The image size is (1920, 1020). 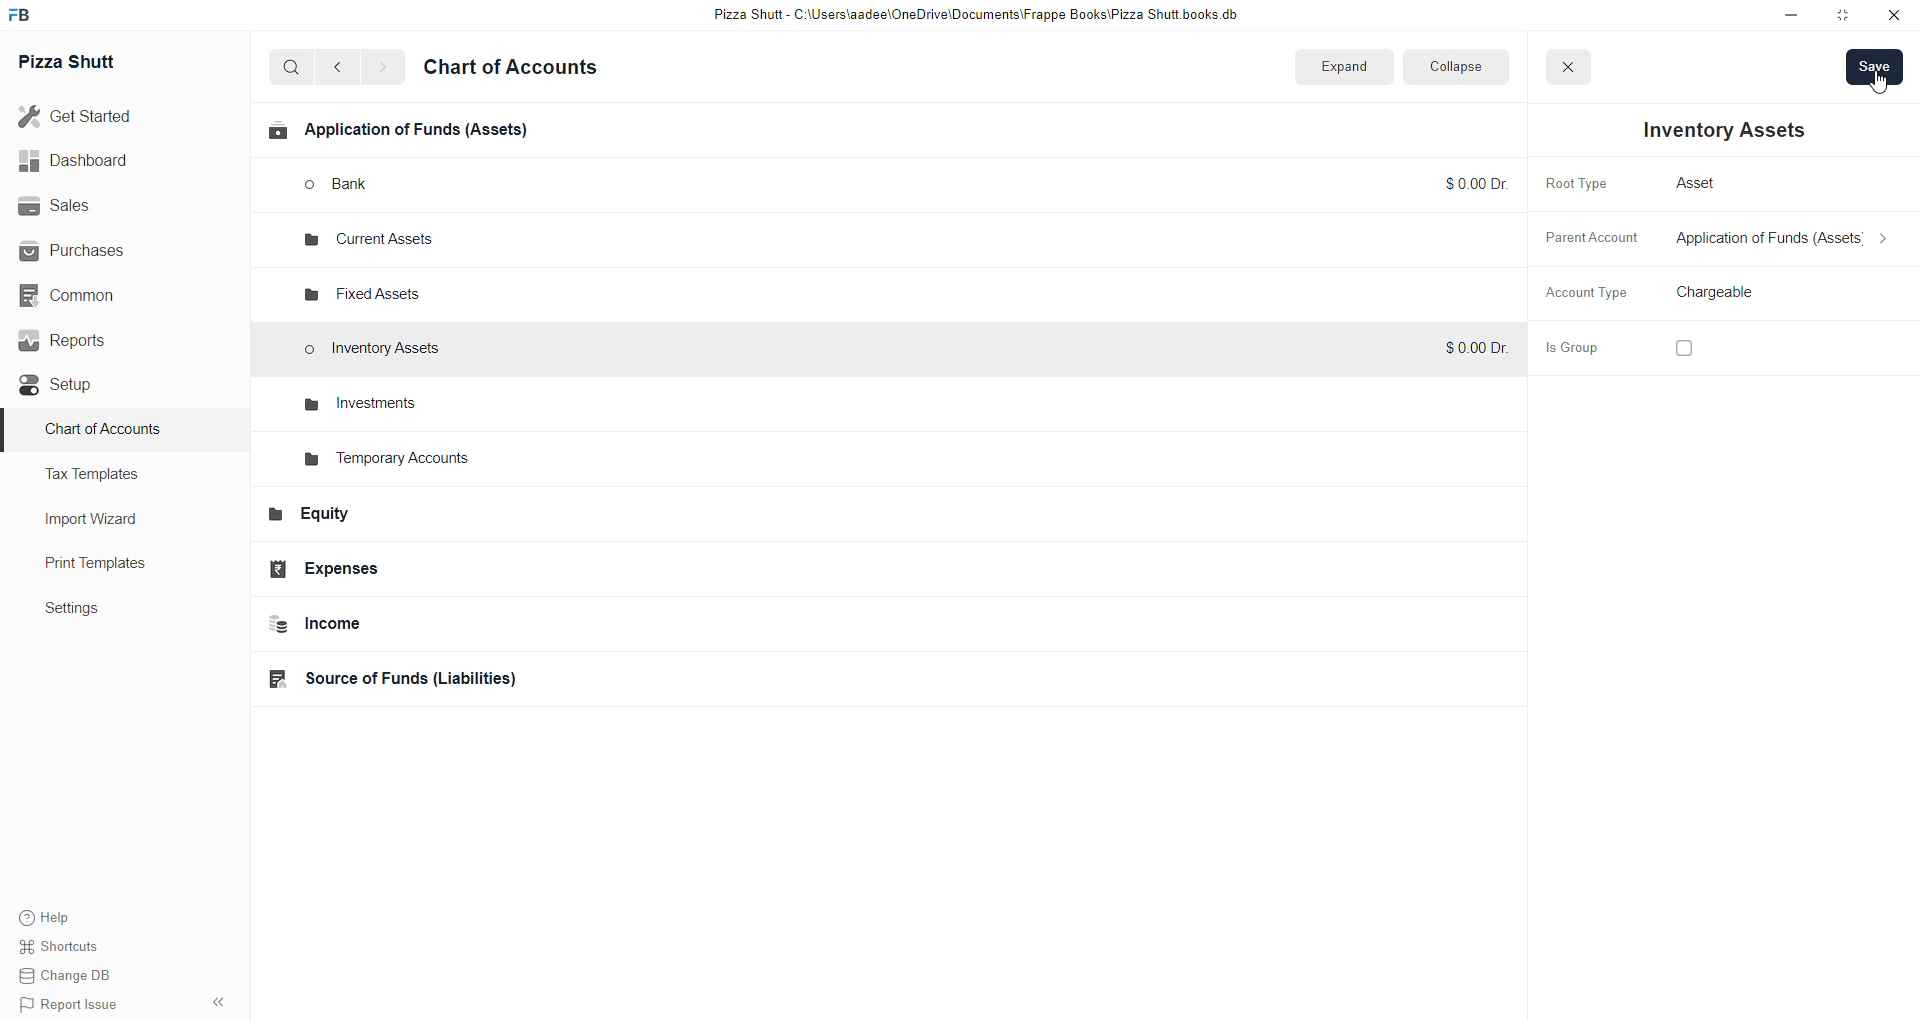 I want to click on Print Templates , so click(x=115, y=565).